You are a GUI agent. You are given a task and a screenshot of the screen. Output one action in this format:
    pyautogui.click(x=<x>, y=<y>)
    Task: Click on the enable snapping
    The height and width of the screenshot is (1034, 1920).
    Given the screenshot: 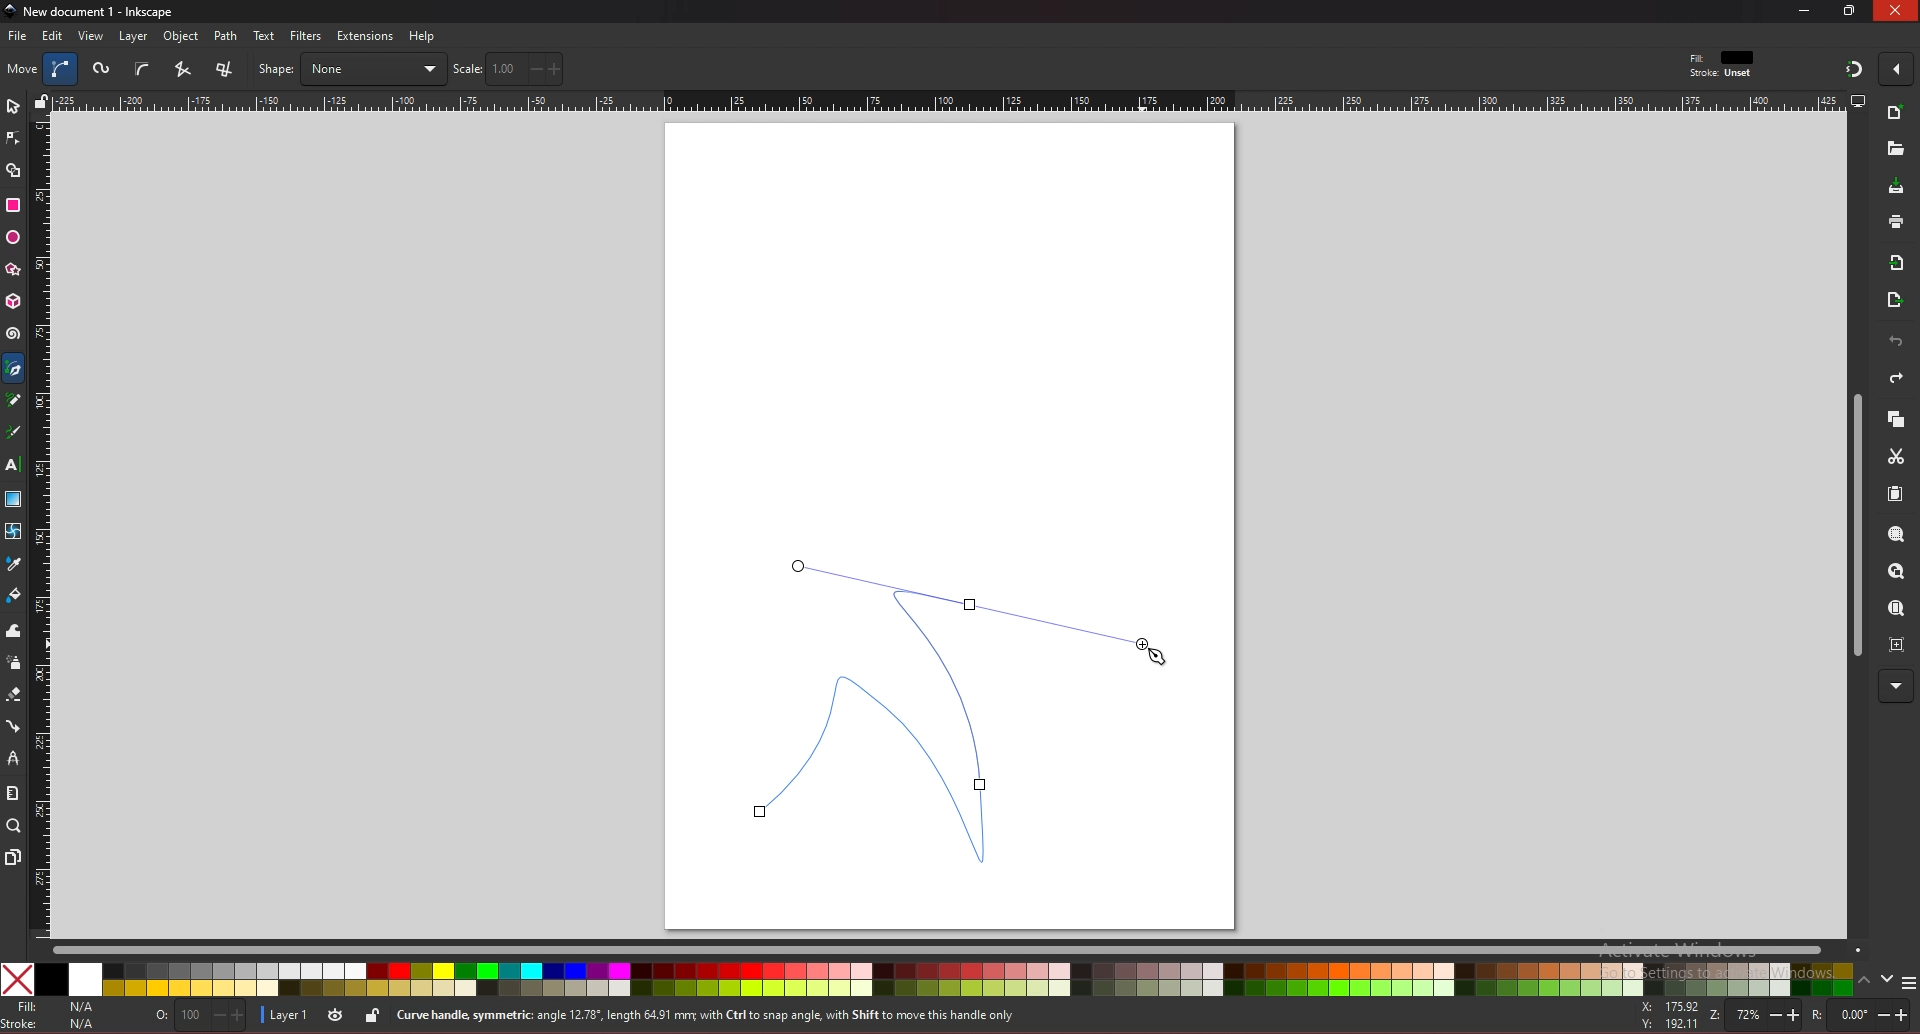 What is the action you would take?
    pyautogui.click(x=1896, y=67)
    